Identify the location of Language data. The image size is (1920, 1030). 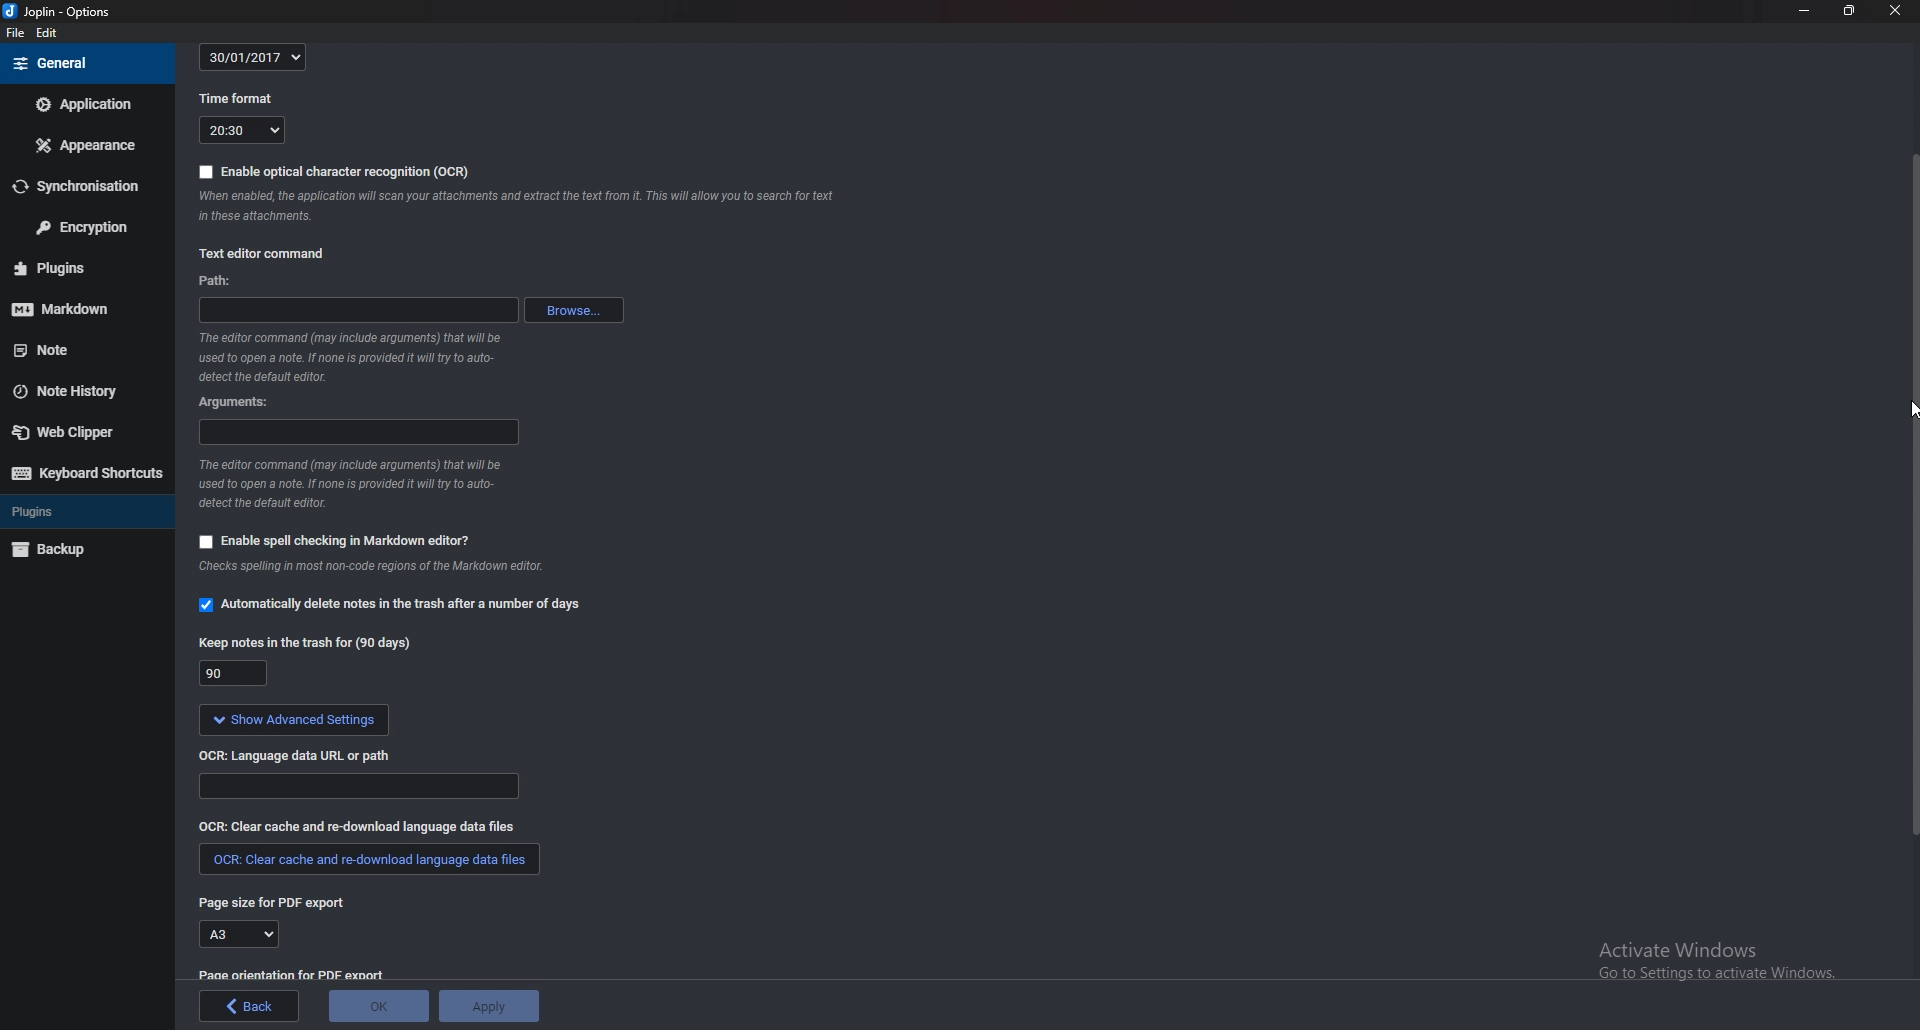
(361, 787).